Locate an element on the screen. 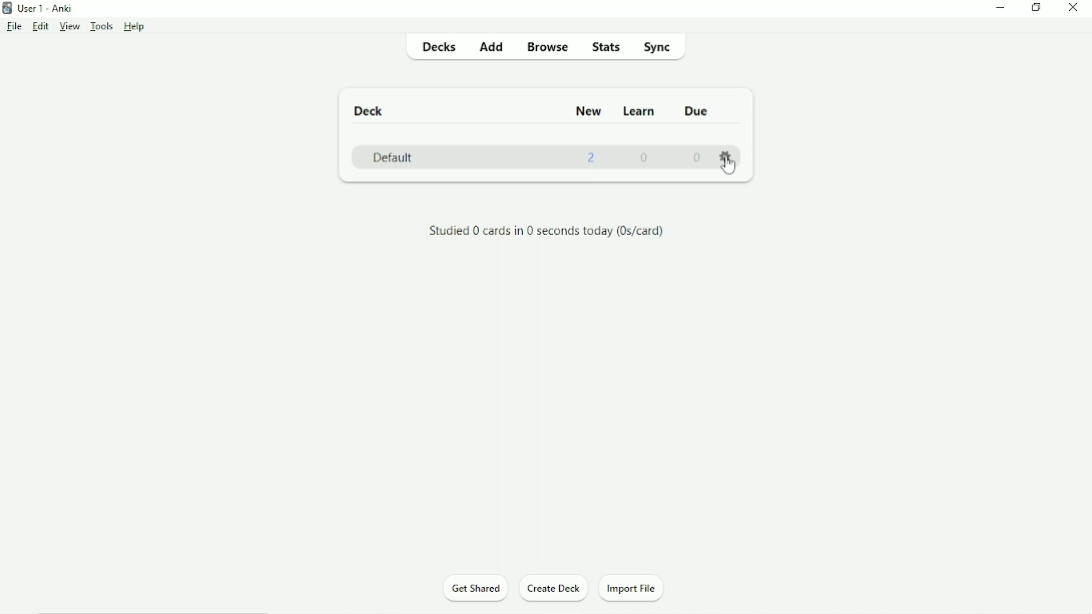 The width and height of the screenshot is (1092, 614). Create Deck is located at coordinates (554, 588).